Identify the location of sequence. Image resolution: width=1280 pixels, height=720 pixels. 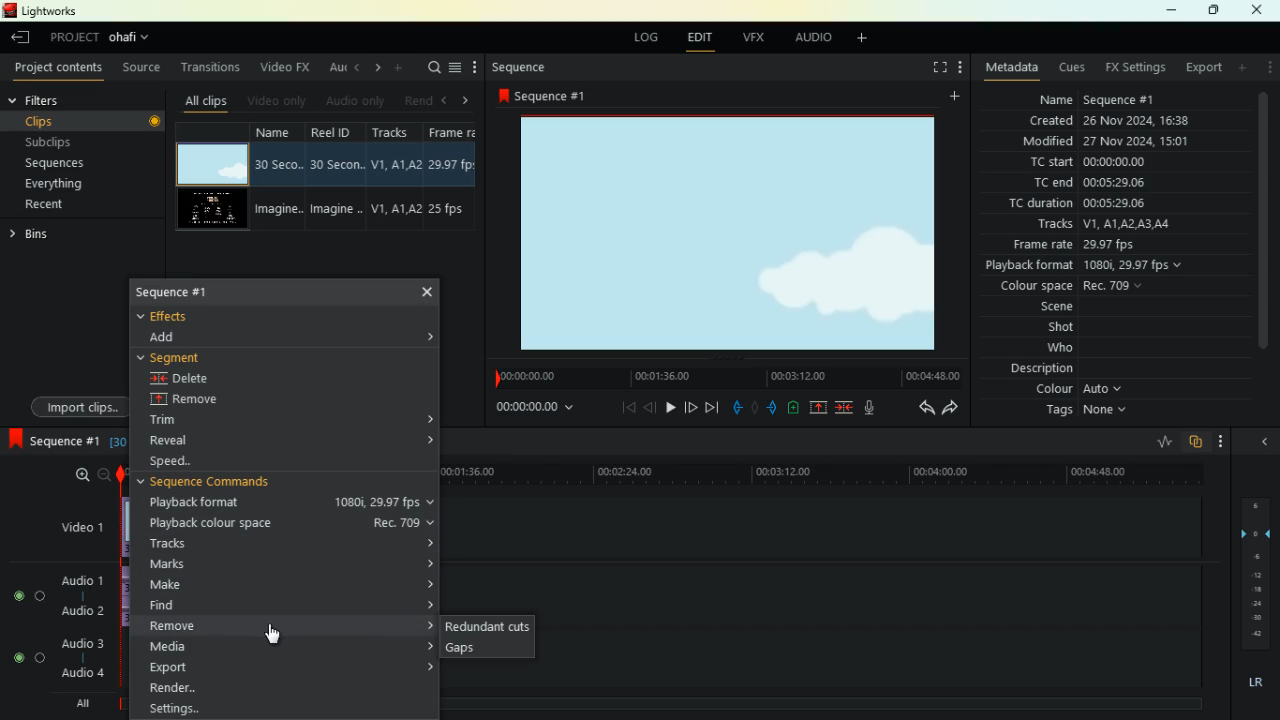
(183, 293).